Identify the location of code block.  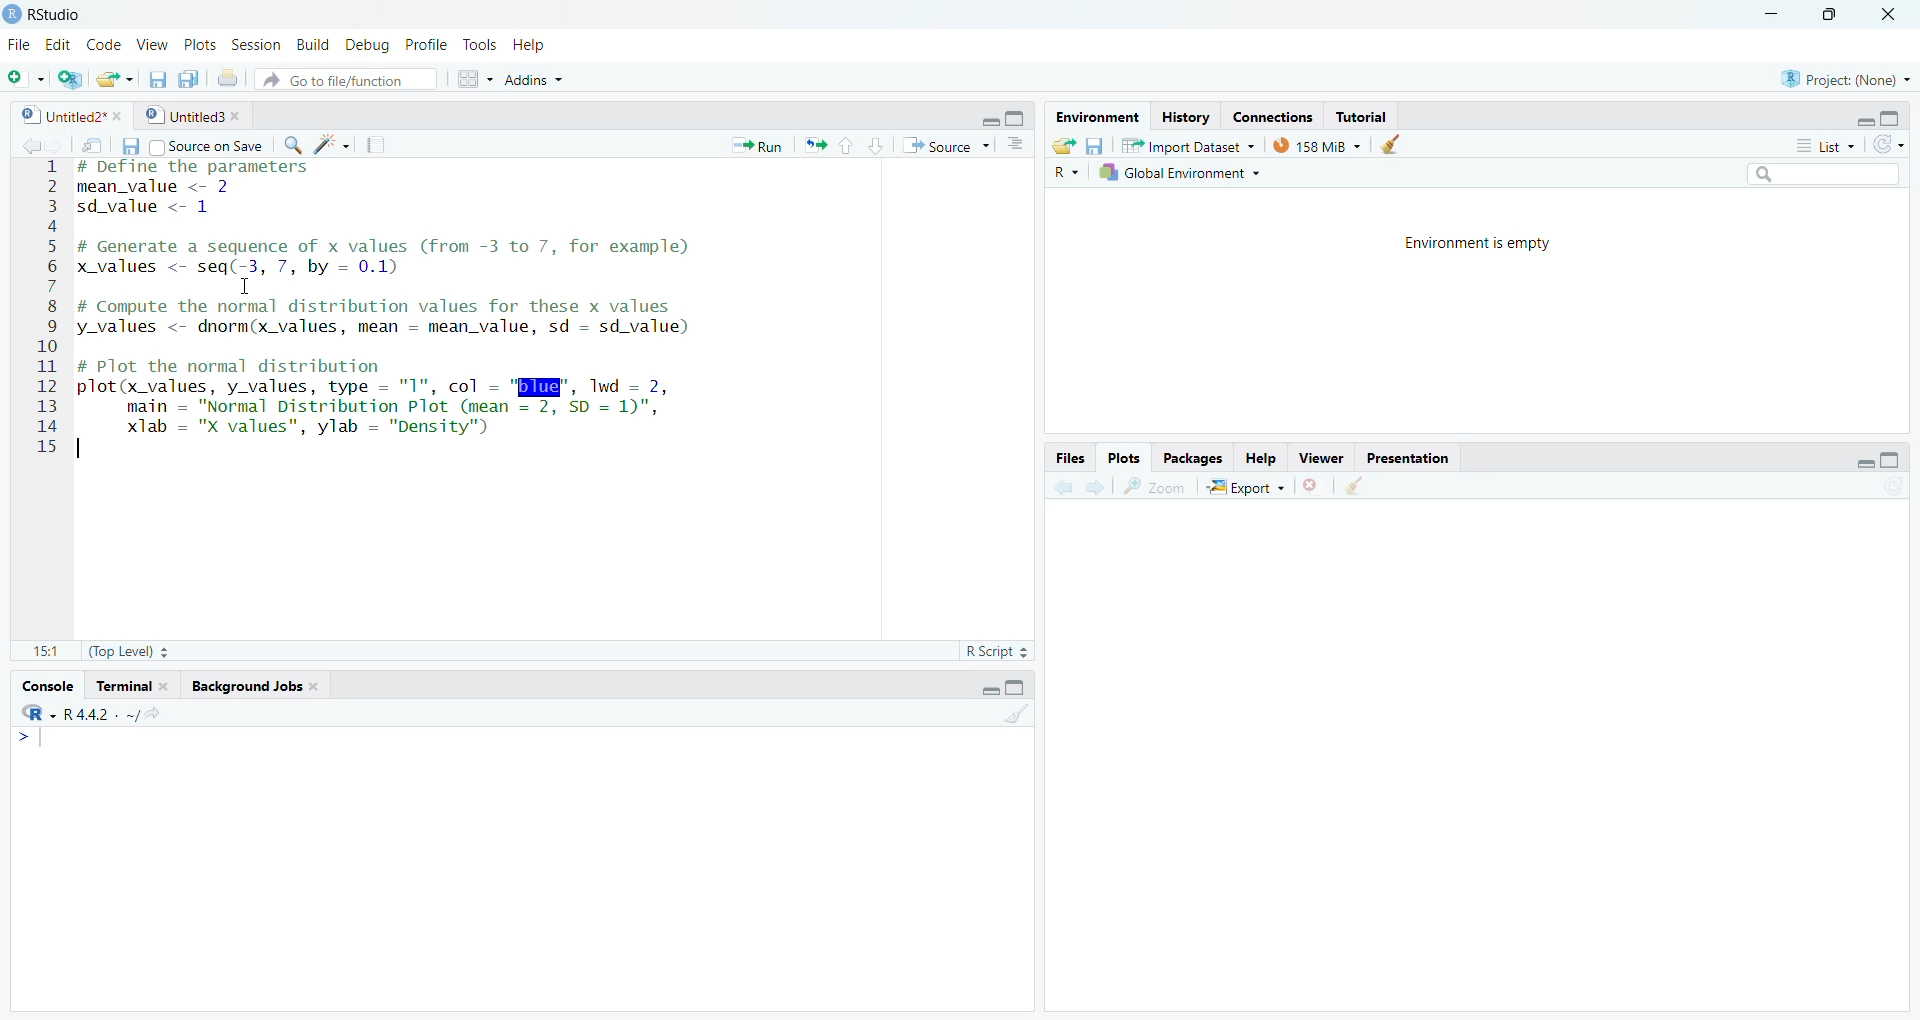
(322, 144).